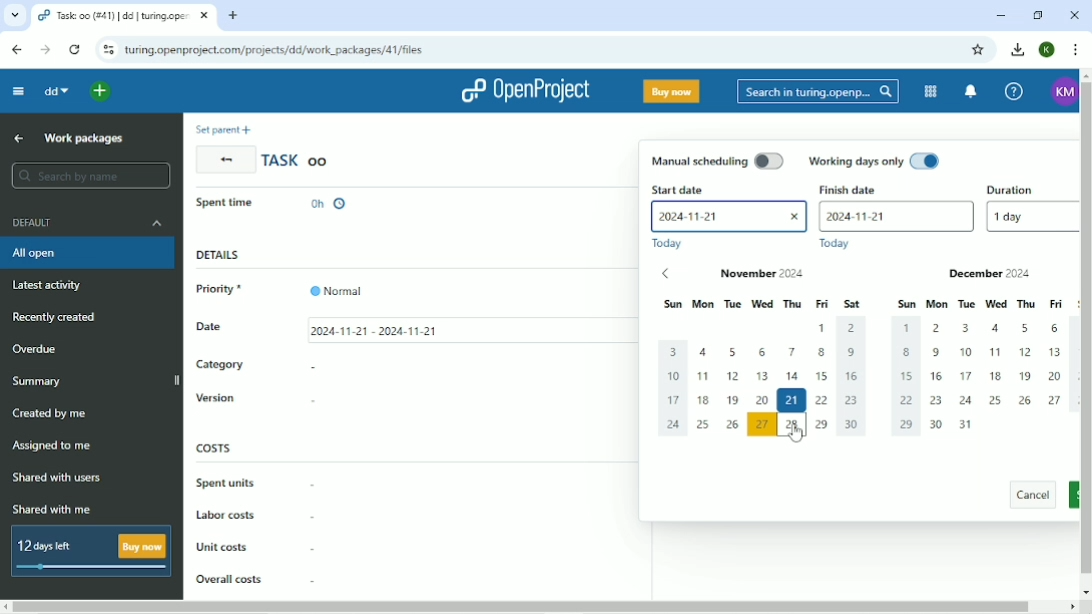 The height and width of the screenshot is (614, 1092). What do you see at coordinates (234, 15) in the screenshot?
I see `New tab` at bounding box center [234, 15].